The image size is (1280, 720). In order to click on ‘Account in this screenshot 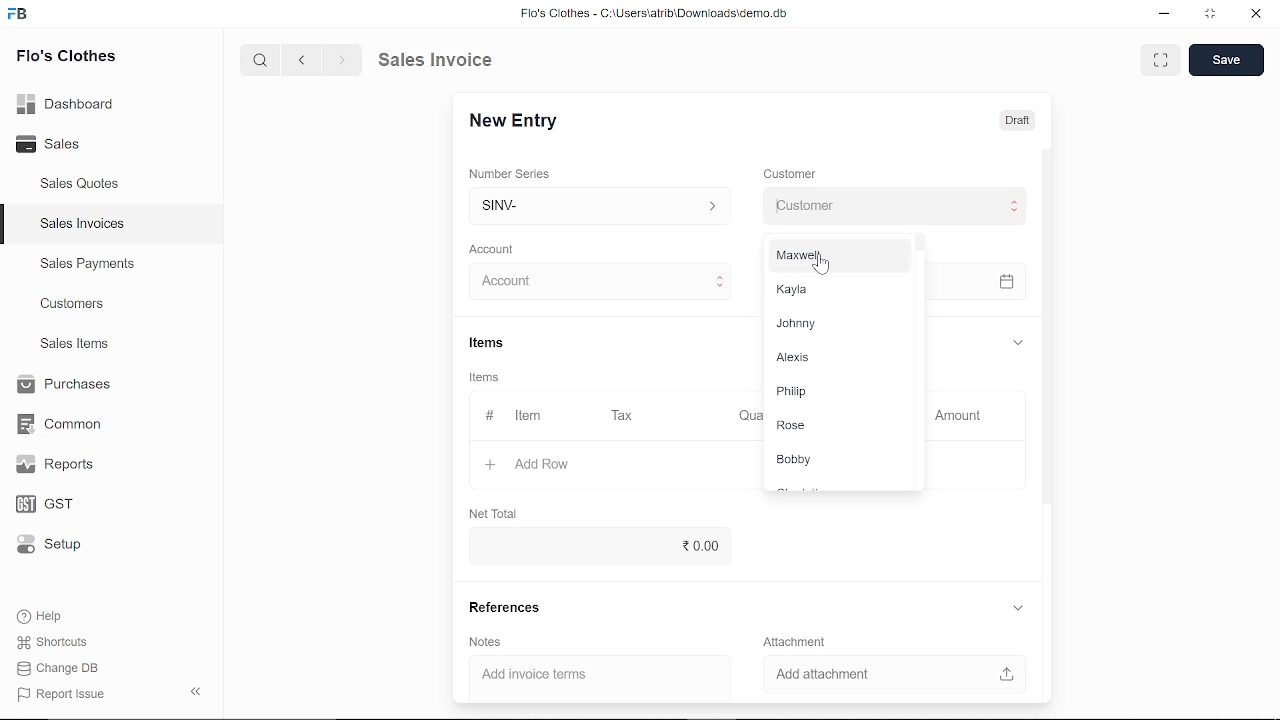, I will do `click(491, 248)`.